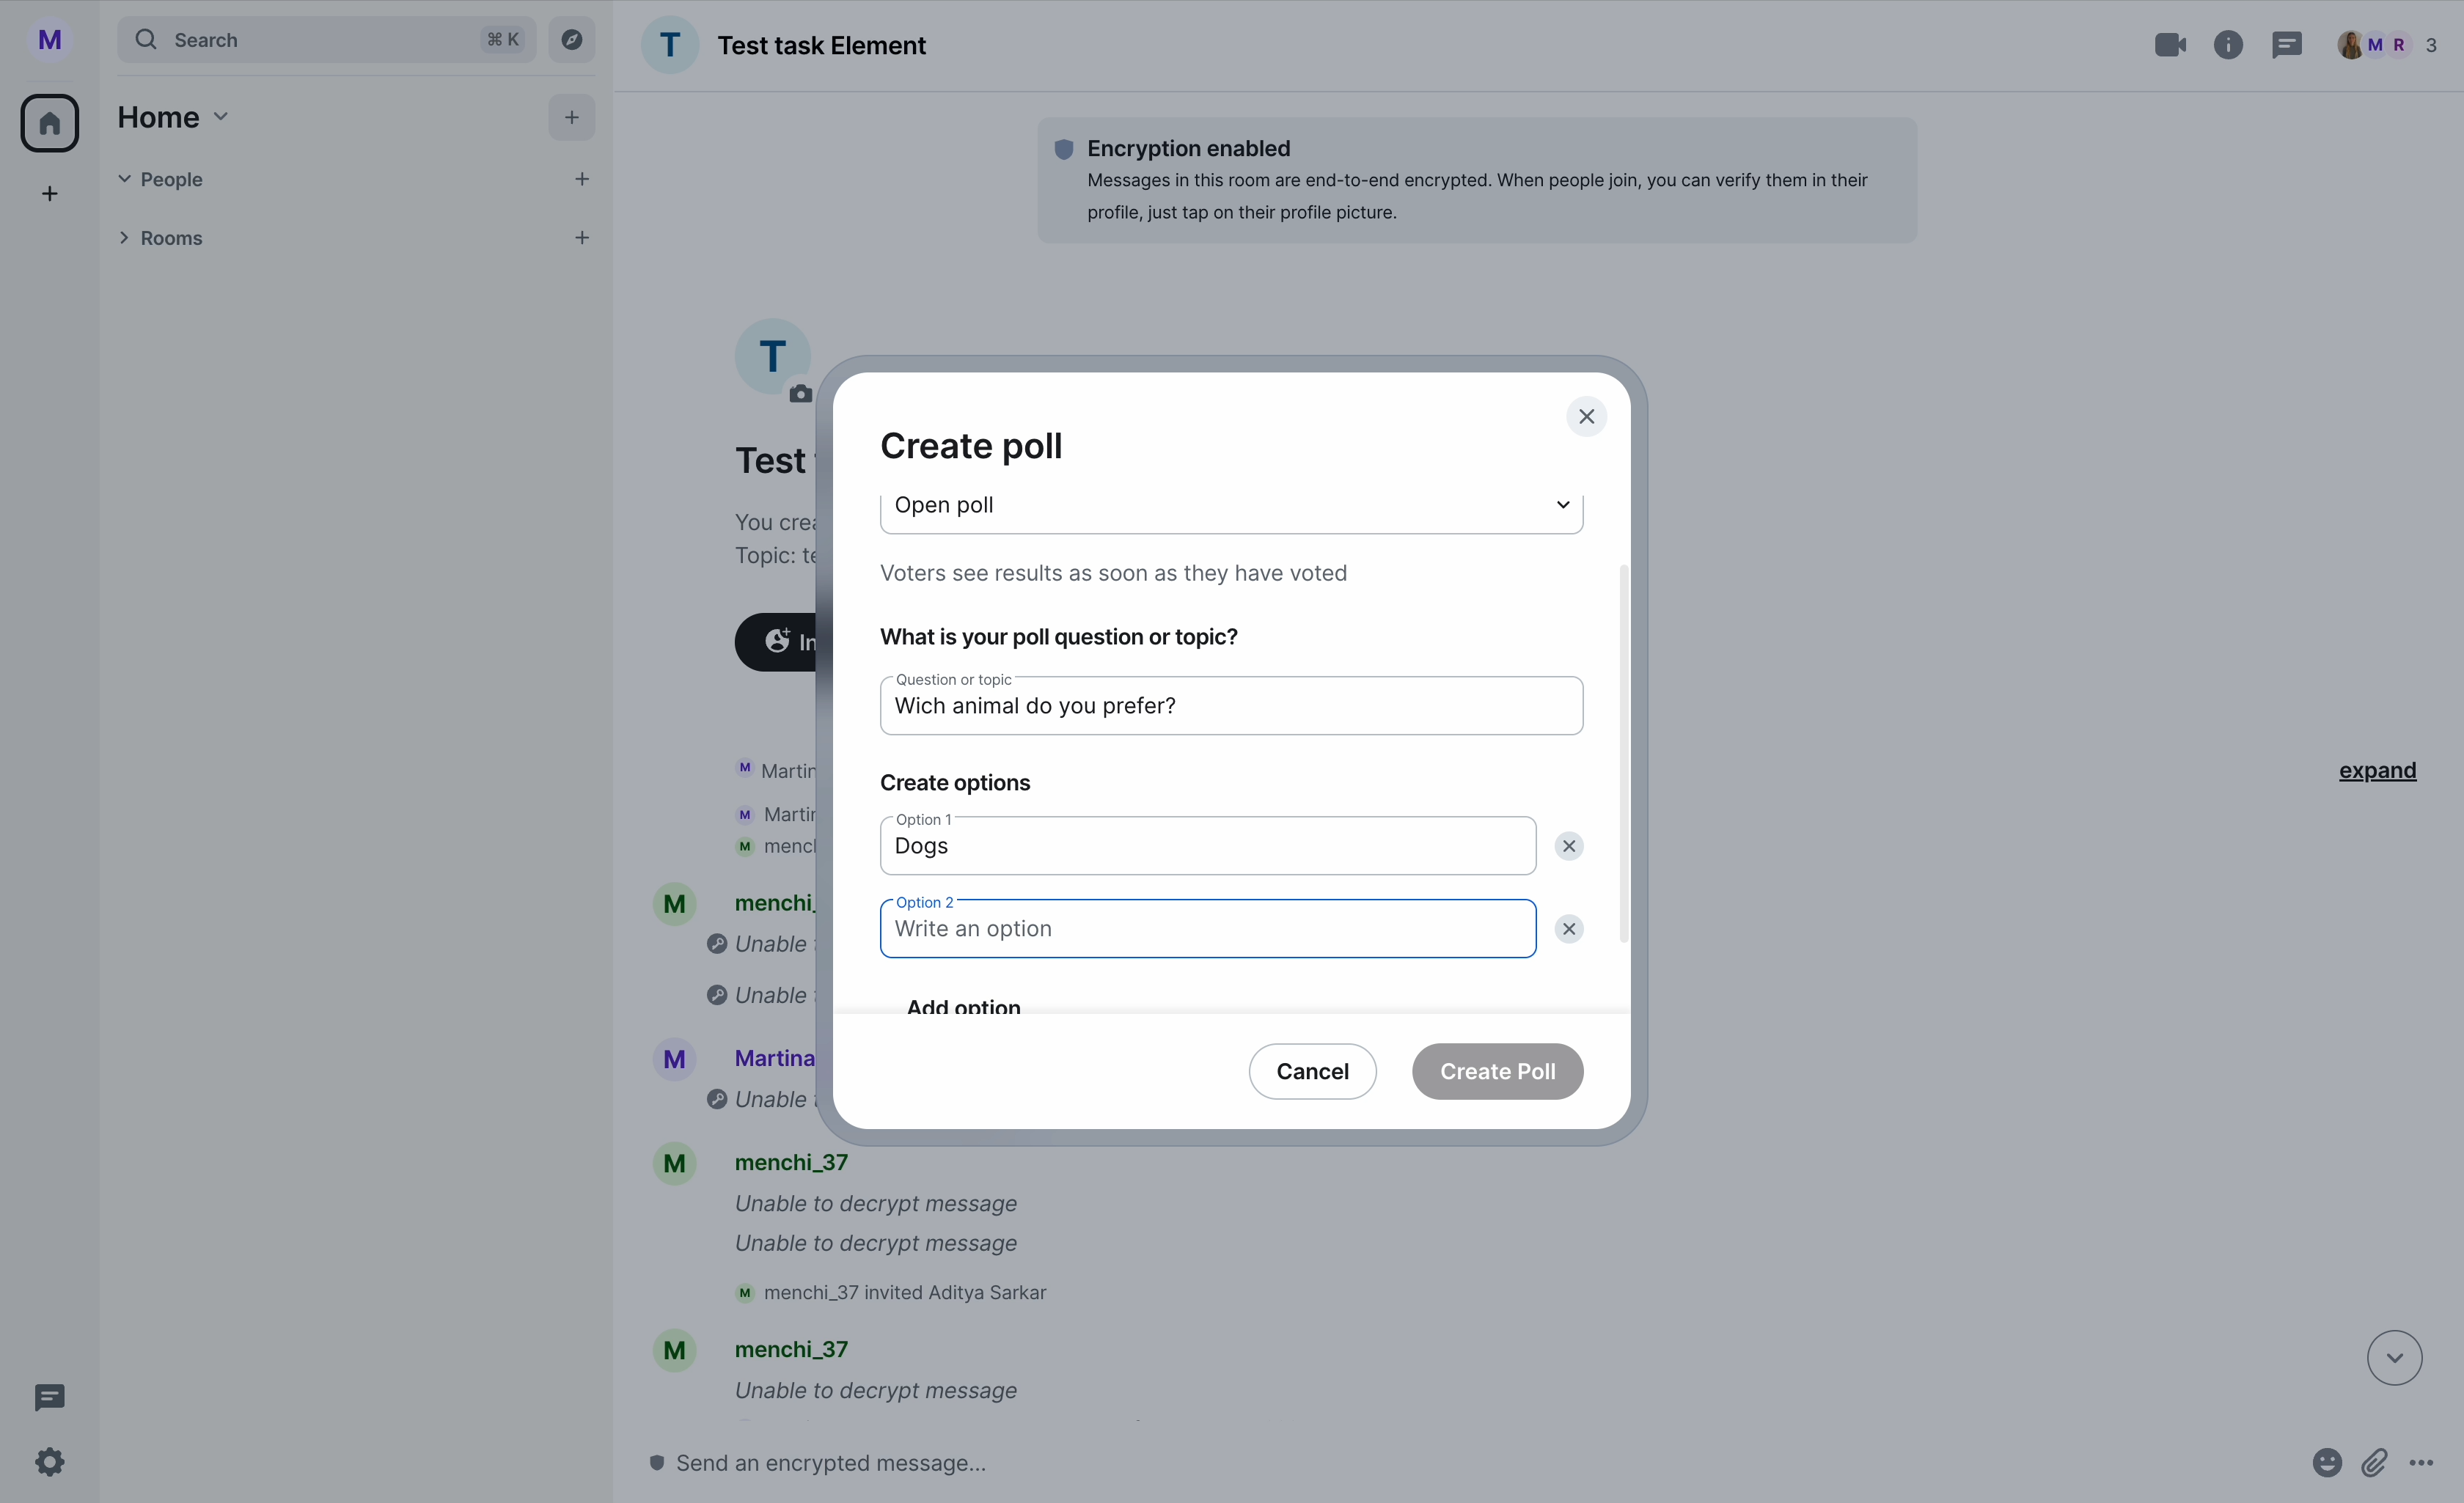 This screenshot has height=1503, width=2464. Describe the element at coordinates (973, 446) in the screenshot. I see `create poll` at that location.